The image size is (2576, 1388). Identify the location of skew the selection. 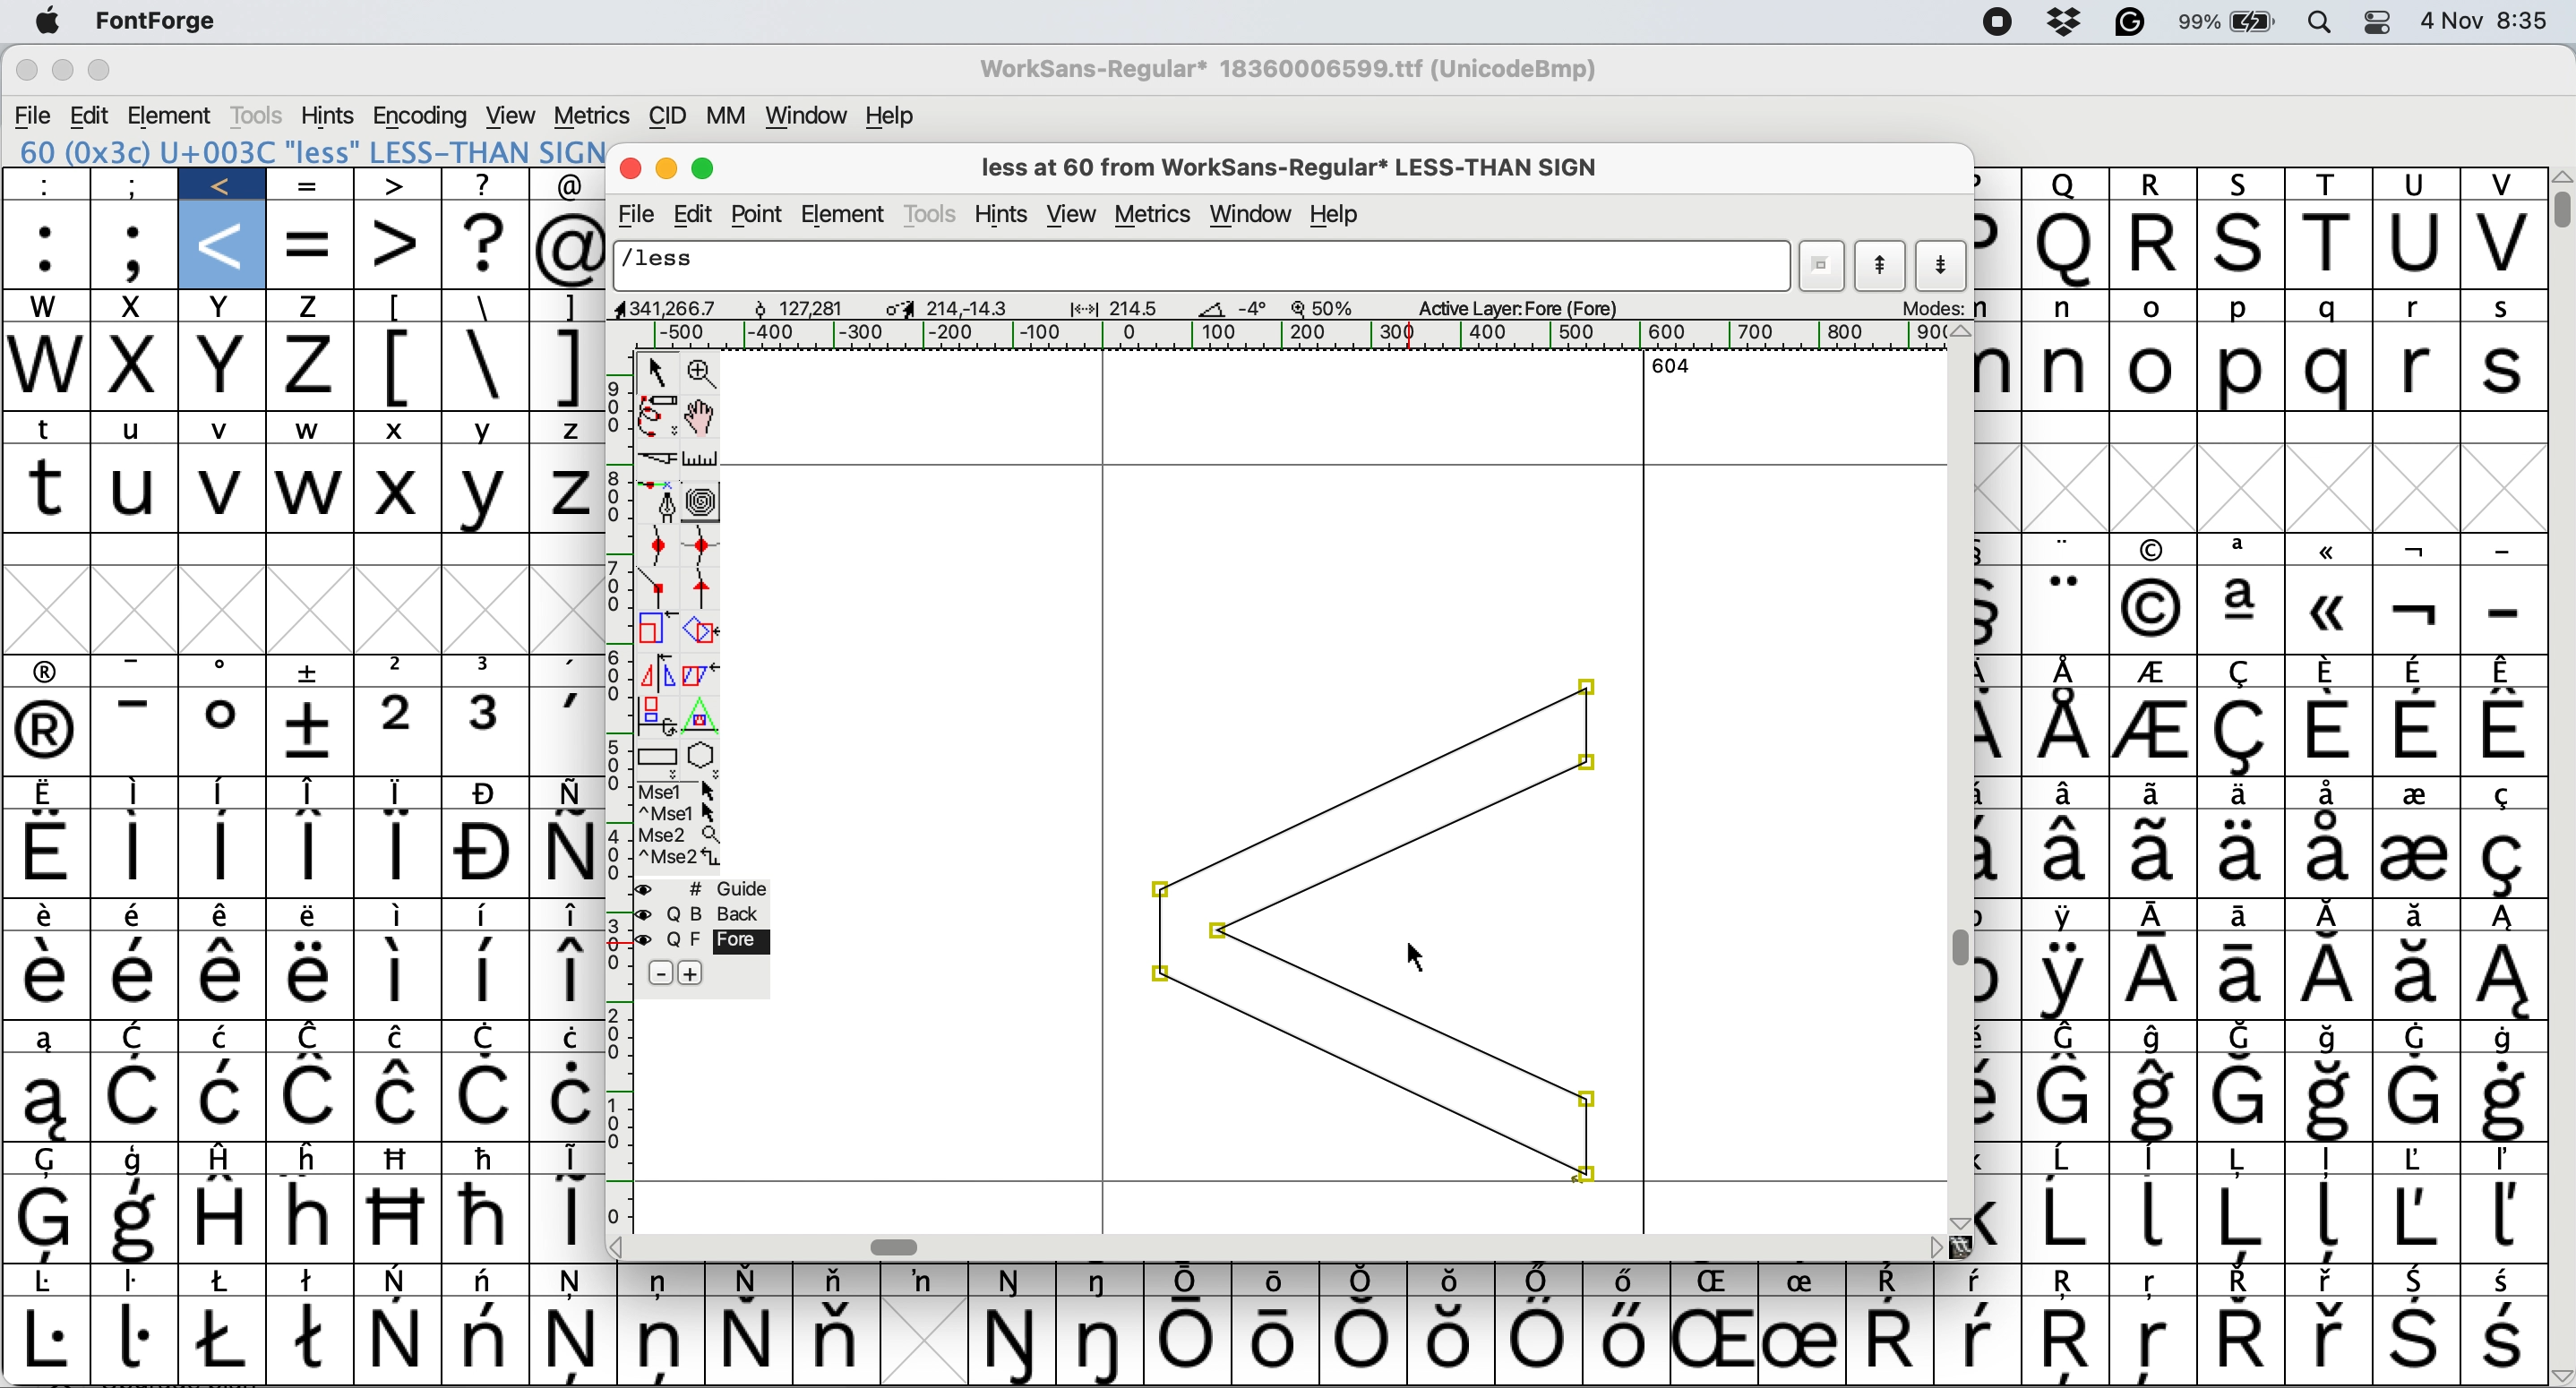
(699, 669).